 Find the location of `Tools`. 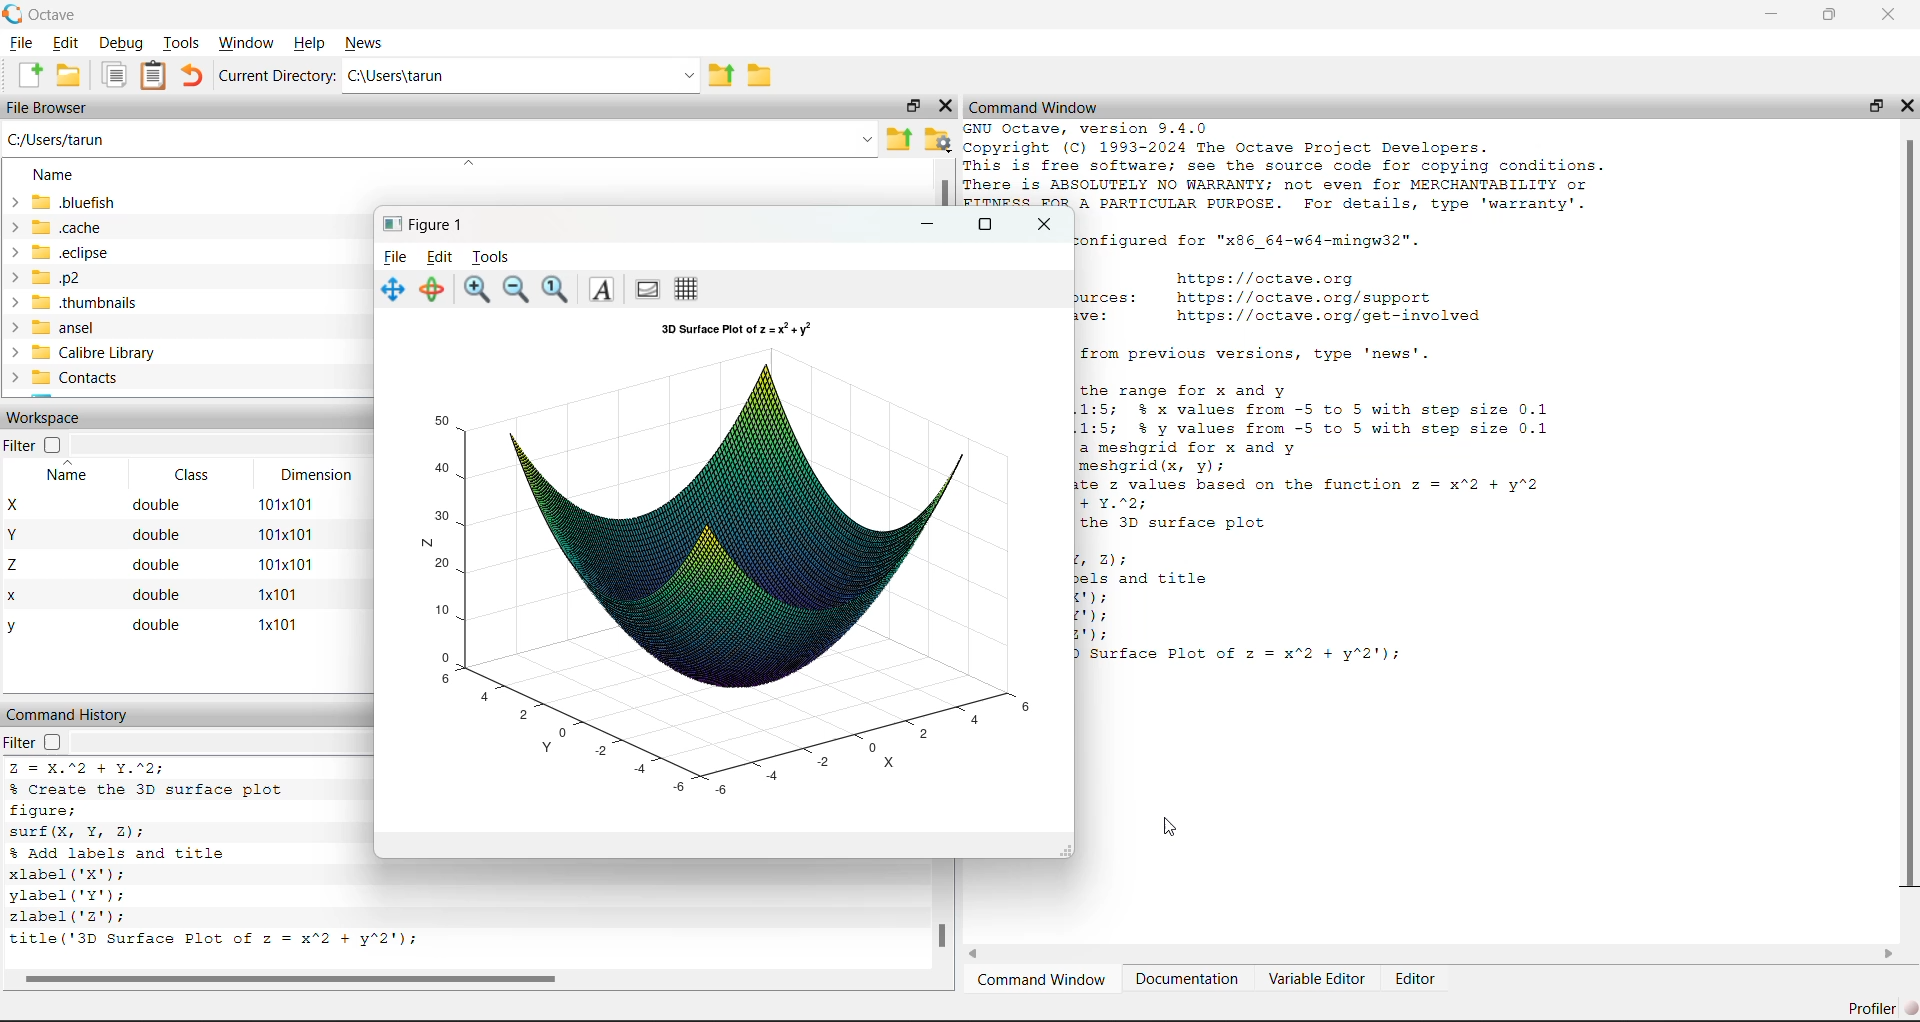

Tools is located at coordinates (493, 256).